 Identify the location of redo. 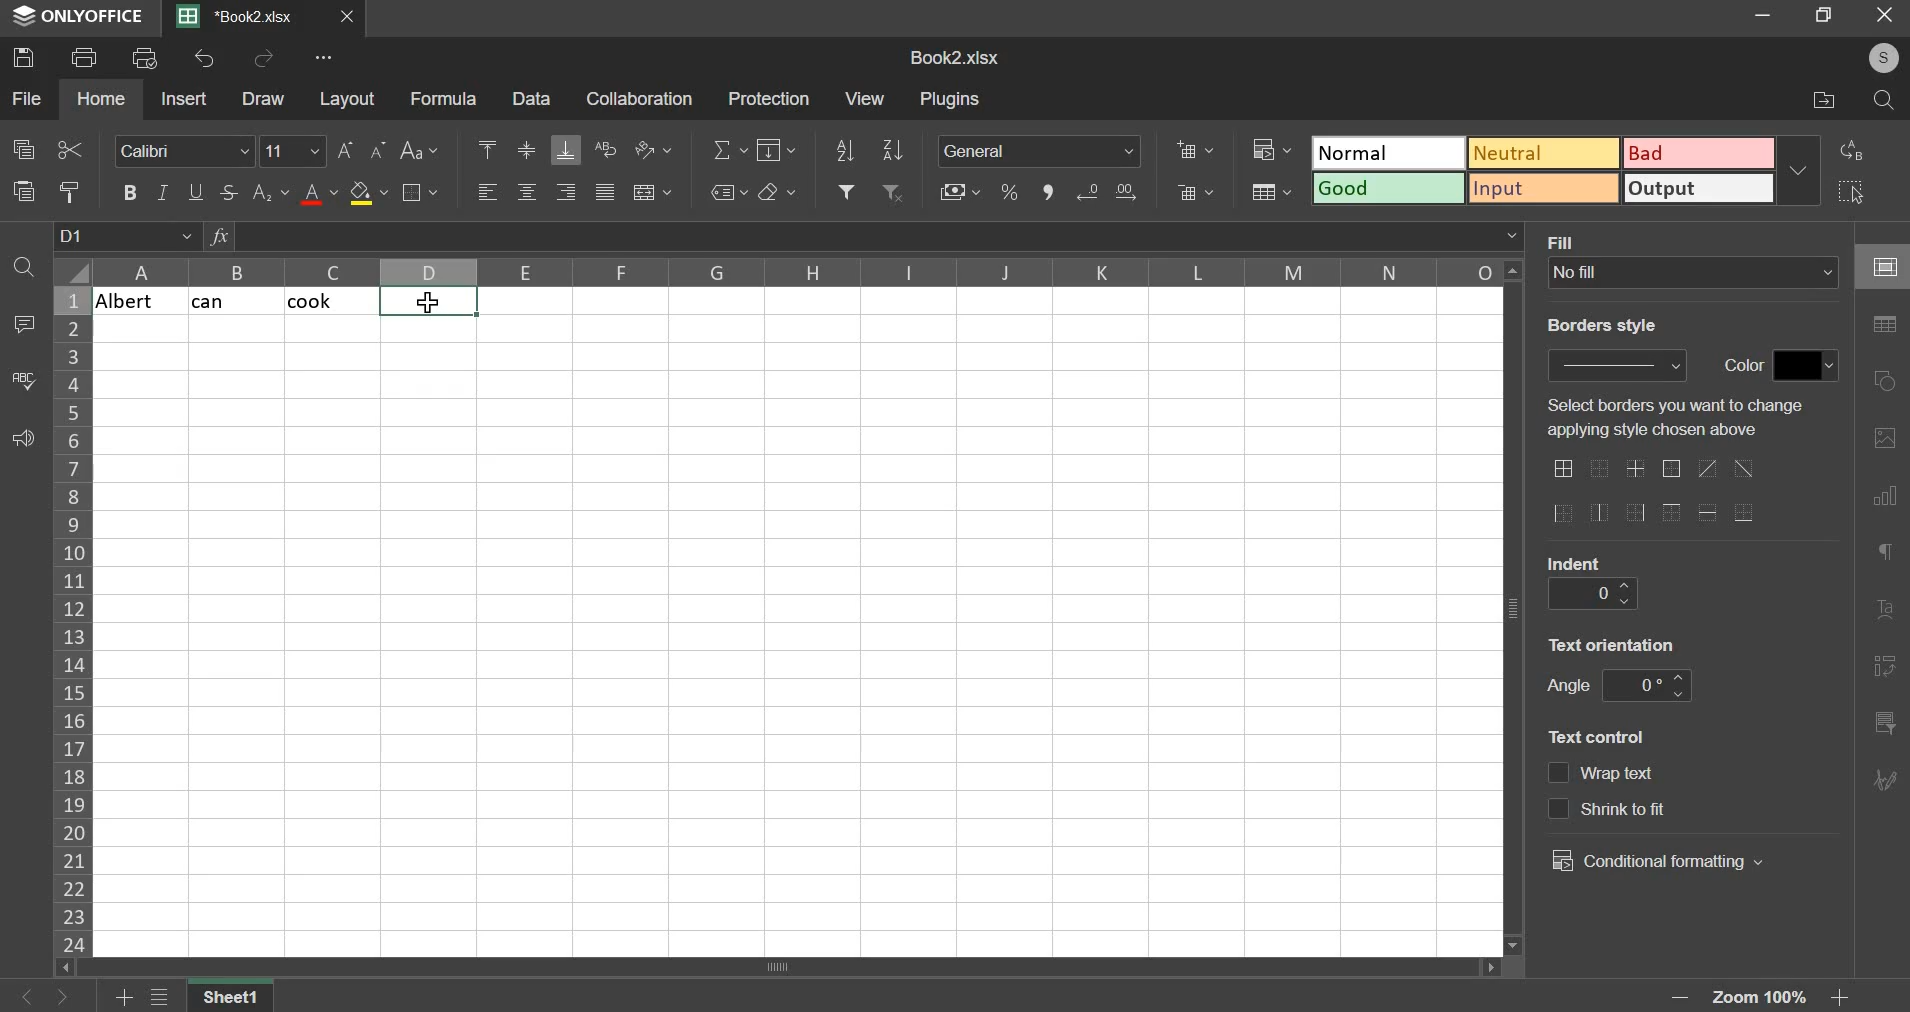
(266, 59).